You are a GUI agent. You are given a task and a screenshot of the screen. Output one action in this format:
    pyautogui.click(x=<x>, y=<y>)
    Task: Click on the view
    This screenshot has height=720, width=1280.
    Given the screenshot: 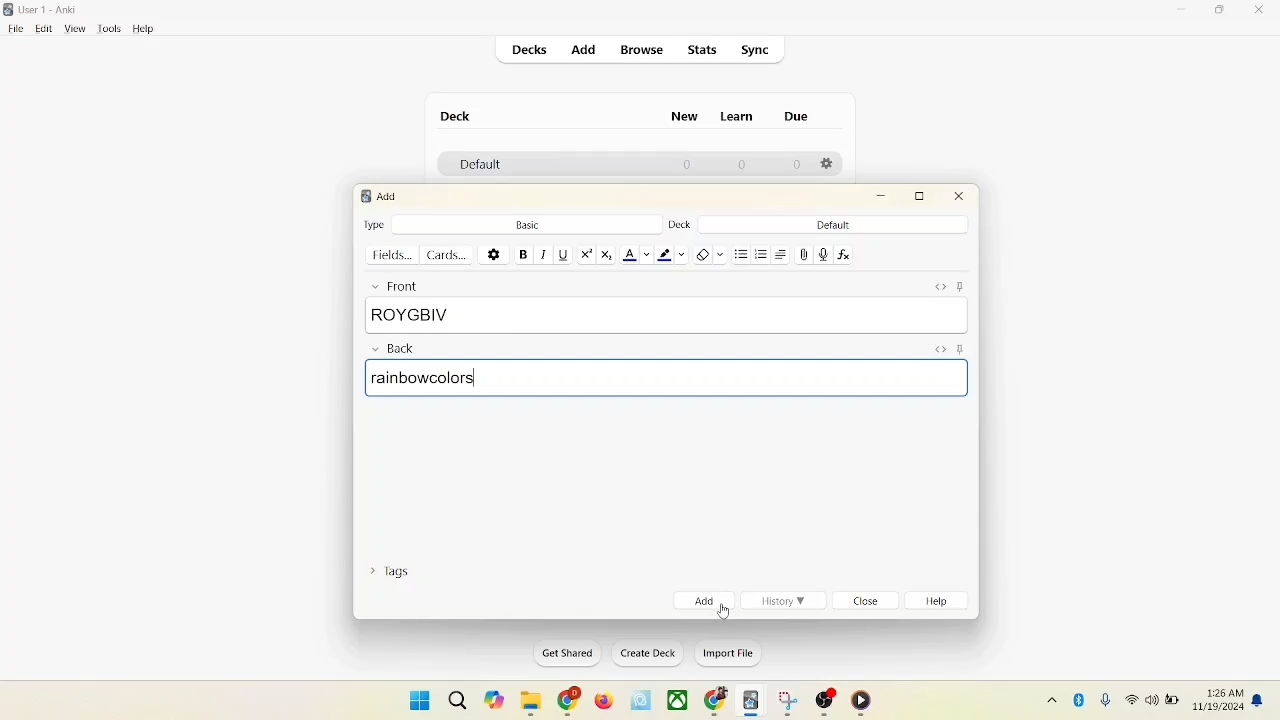 What is the action you would take?
    pyautogui.click(x=77, y=30)
    